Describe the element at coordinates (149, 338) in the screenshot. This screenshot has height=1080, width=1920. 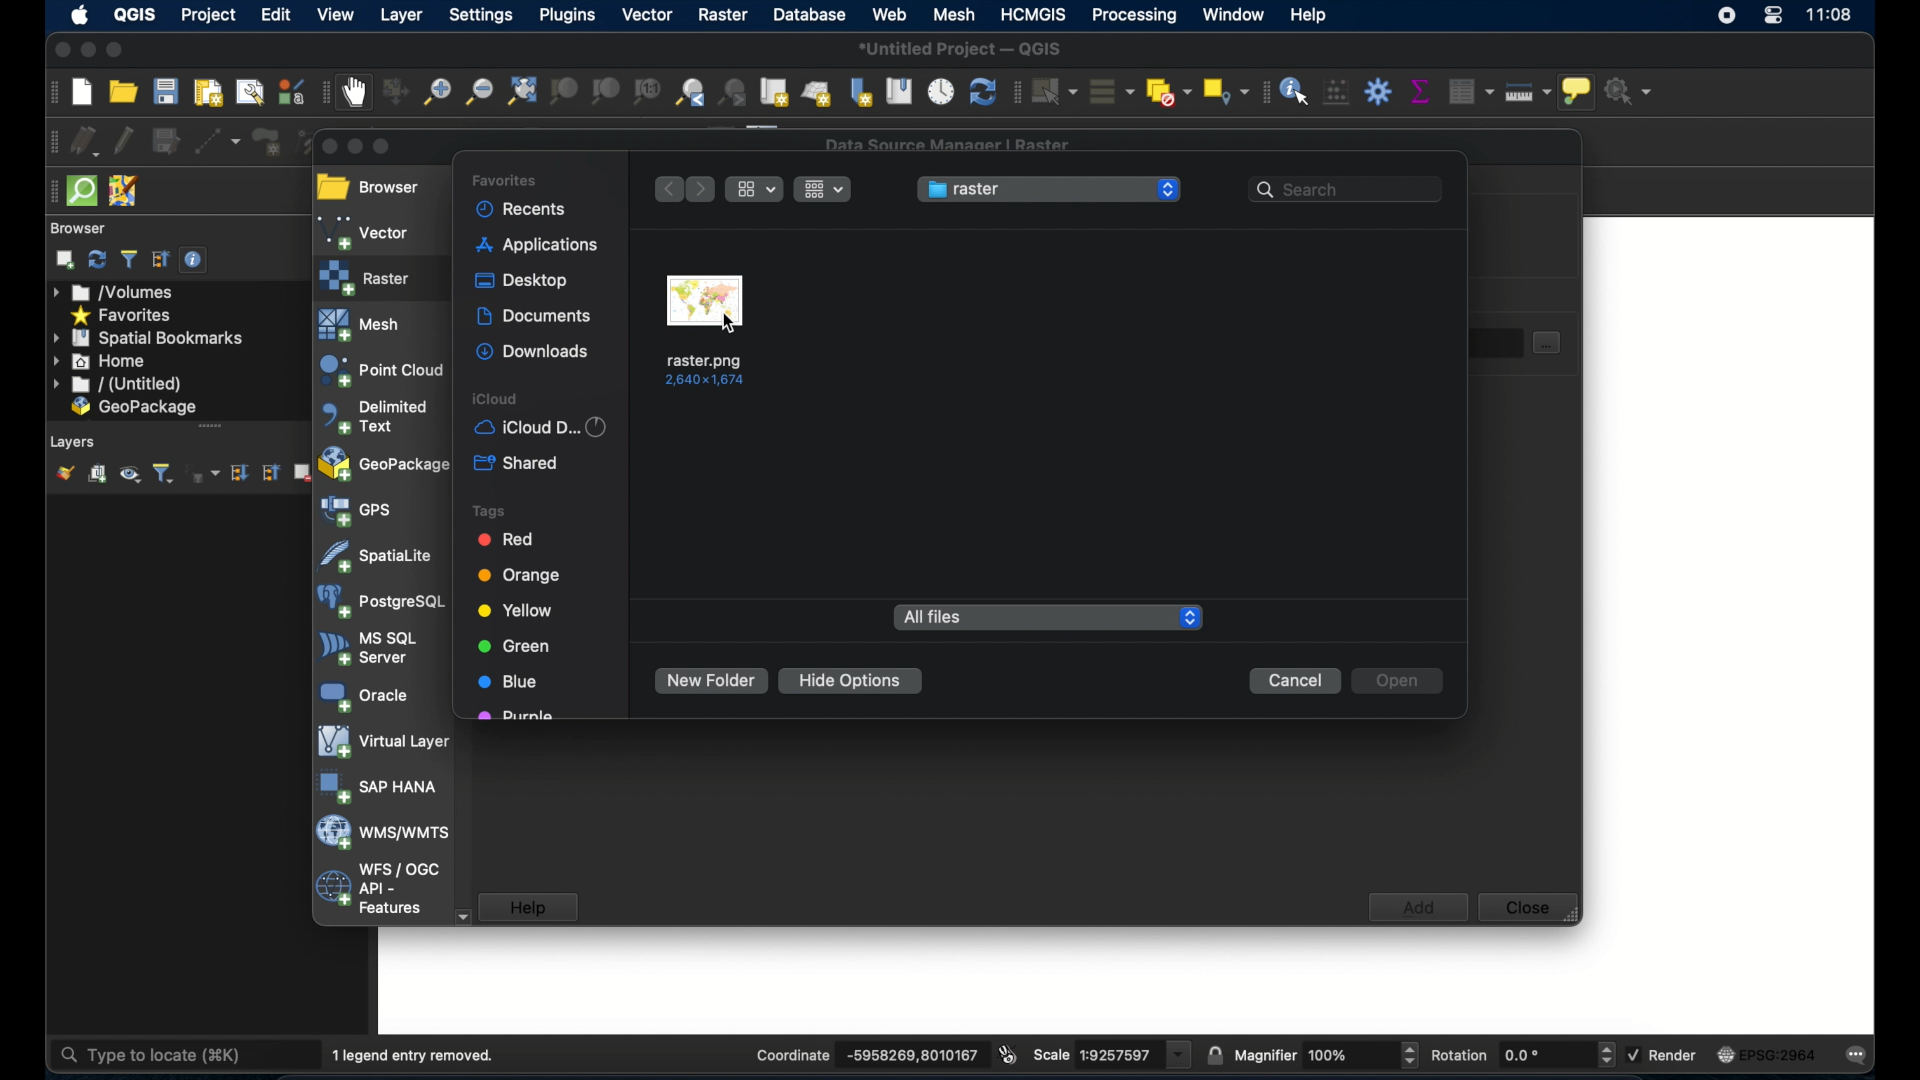
I see `spatial bookmarks` at that location.